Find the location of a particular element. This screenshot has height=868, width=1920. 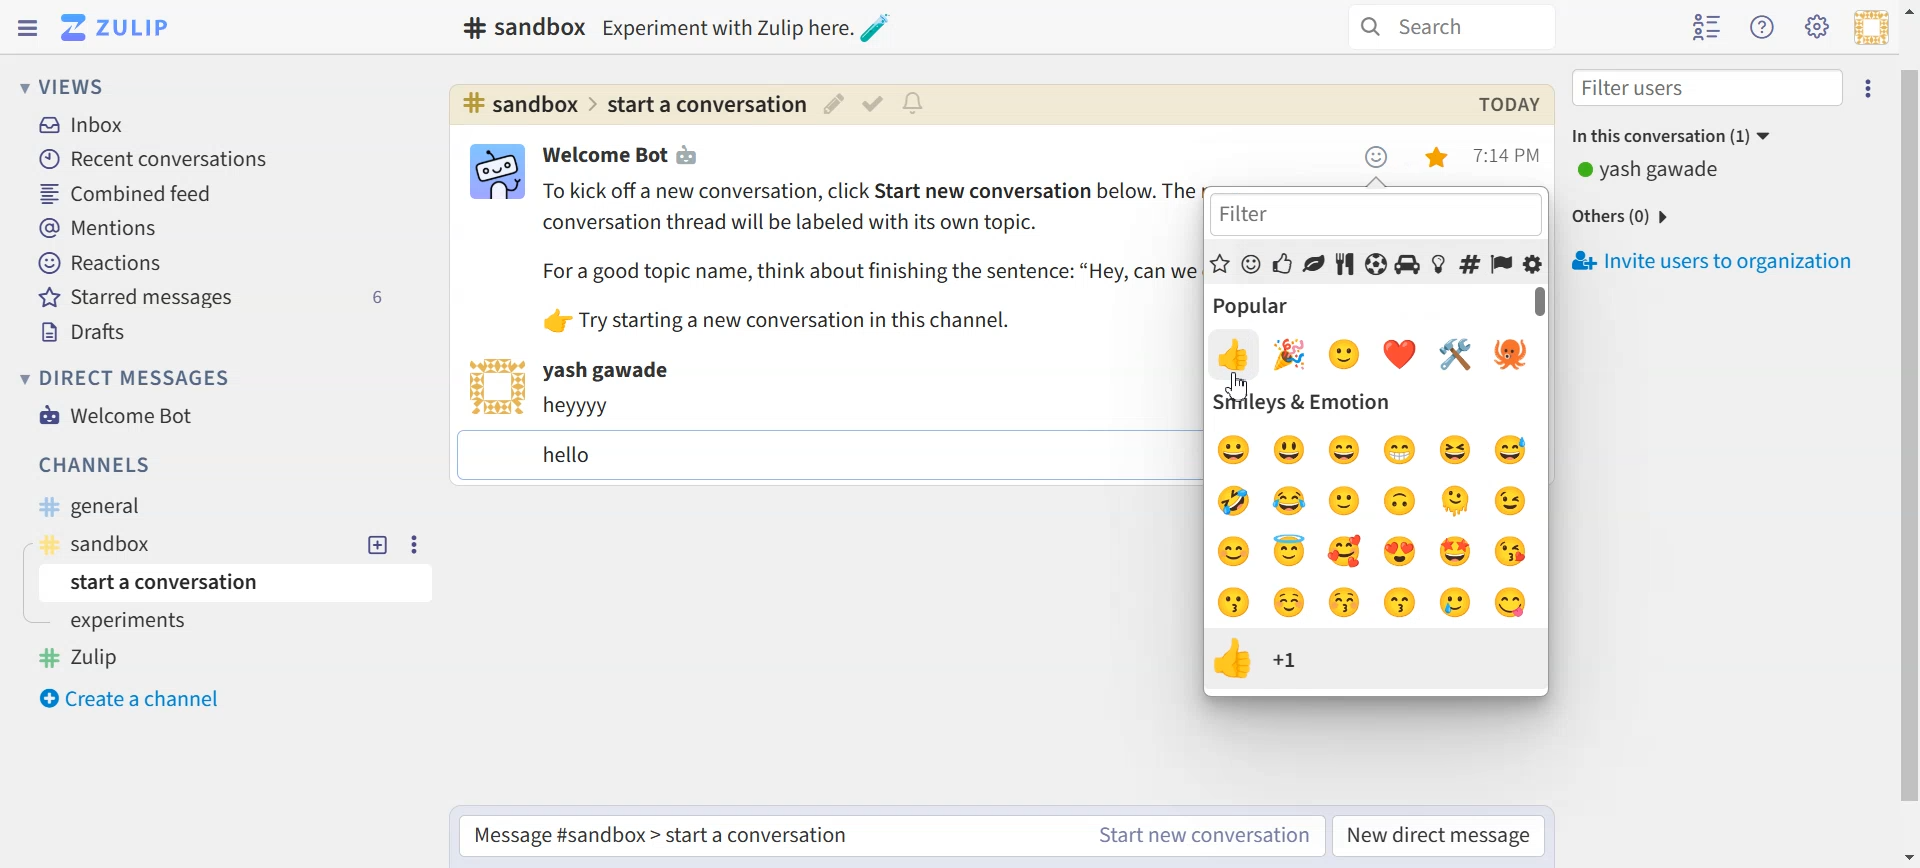

heart kiss is located at coordinates (1515, 554).